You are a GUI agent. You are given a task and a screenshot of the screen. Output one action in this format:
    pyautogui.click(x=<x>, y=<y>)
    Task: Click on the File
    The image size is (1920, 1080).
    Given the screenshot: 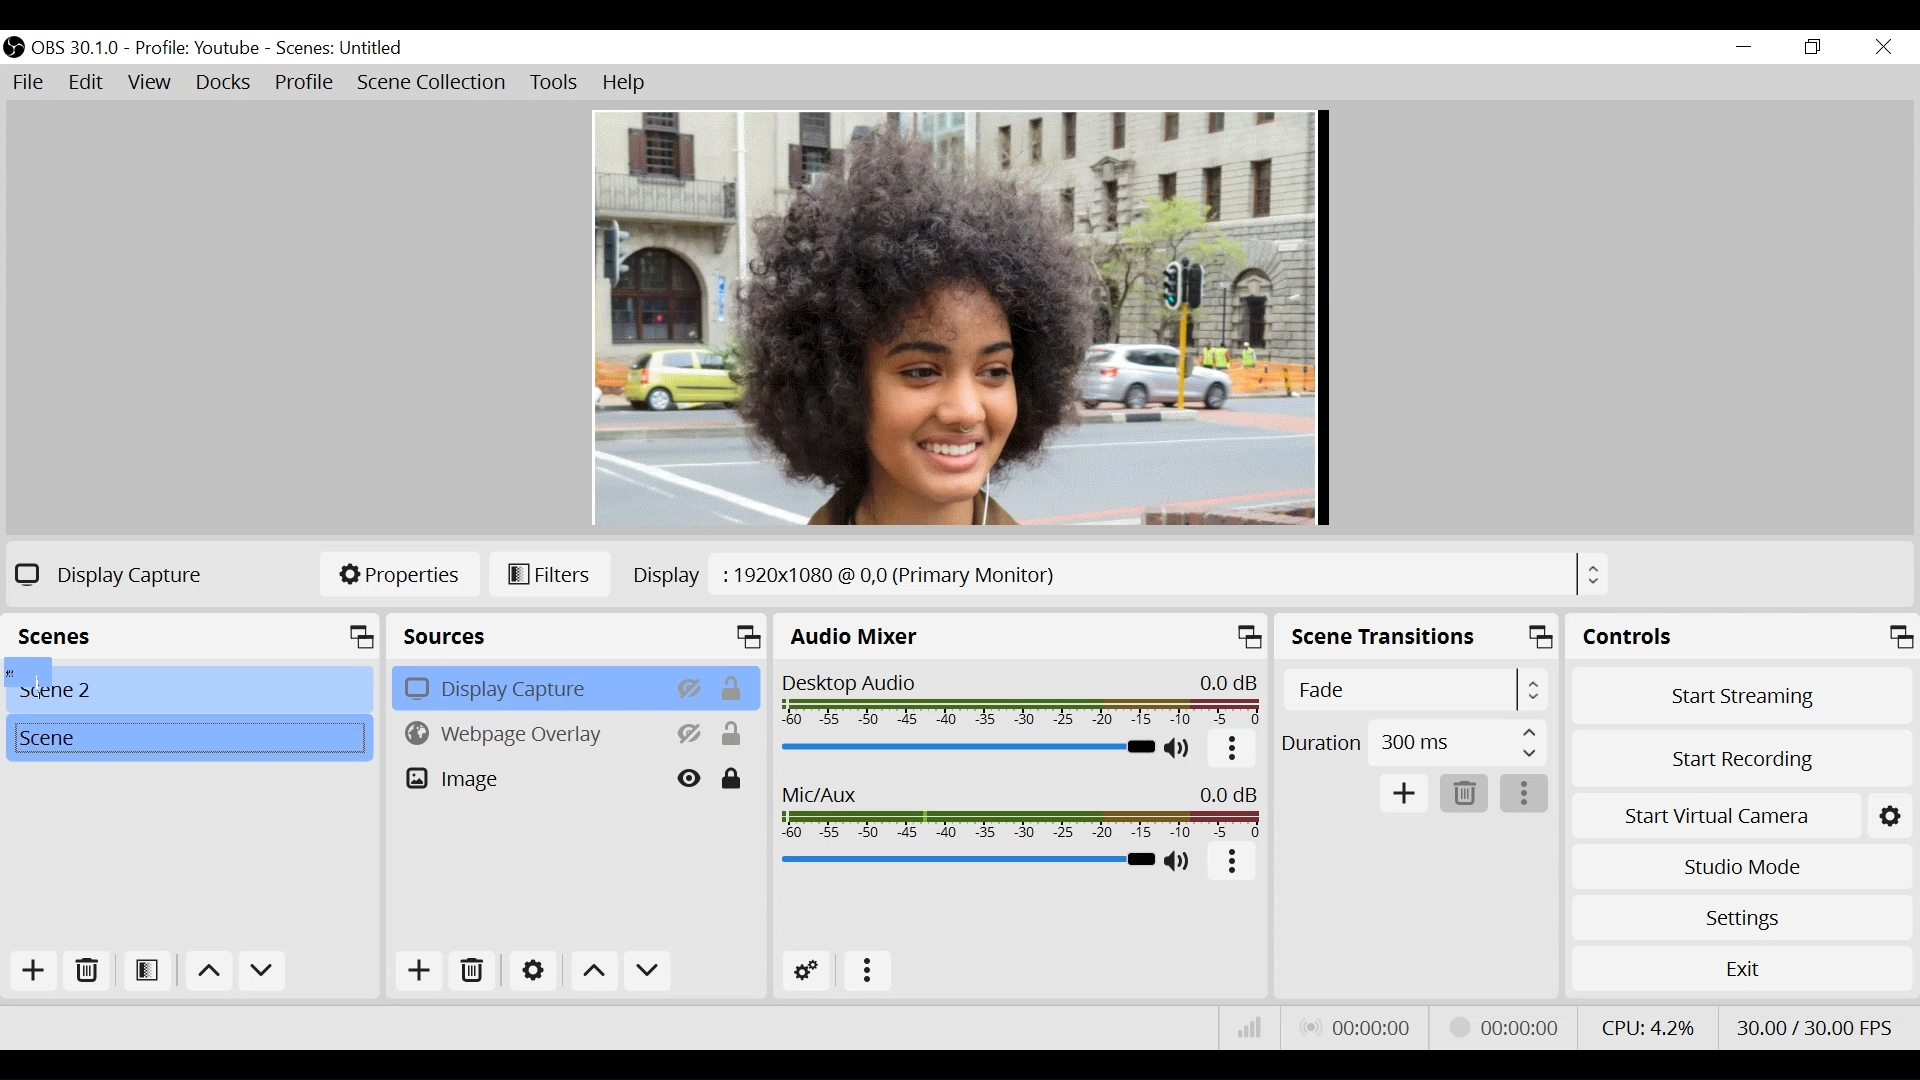 What is the action you would take?
    pyautogui.click(x=32, y=83)
    